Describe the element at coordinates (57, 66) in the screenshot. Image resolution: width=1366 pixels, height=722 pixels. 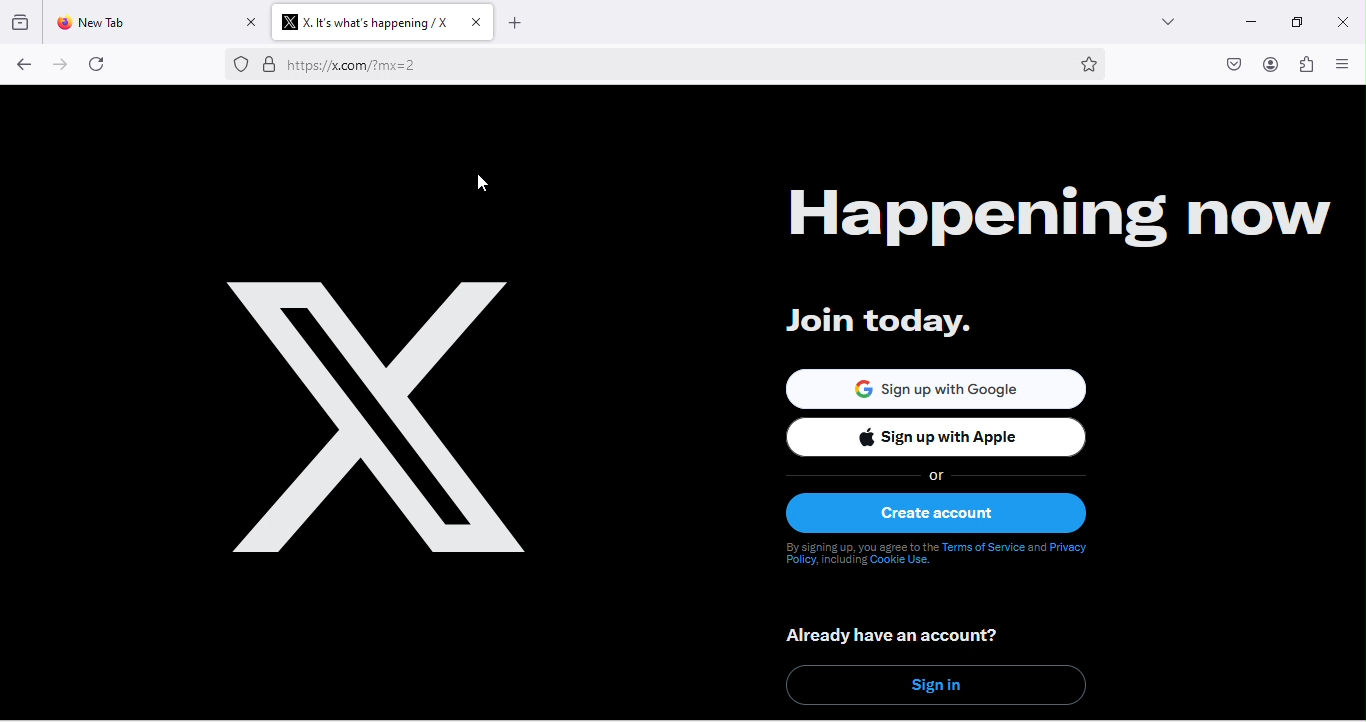
I see `forward` at that location.